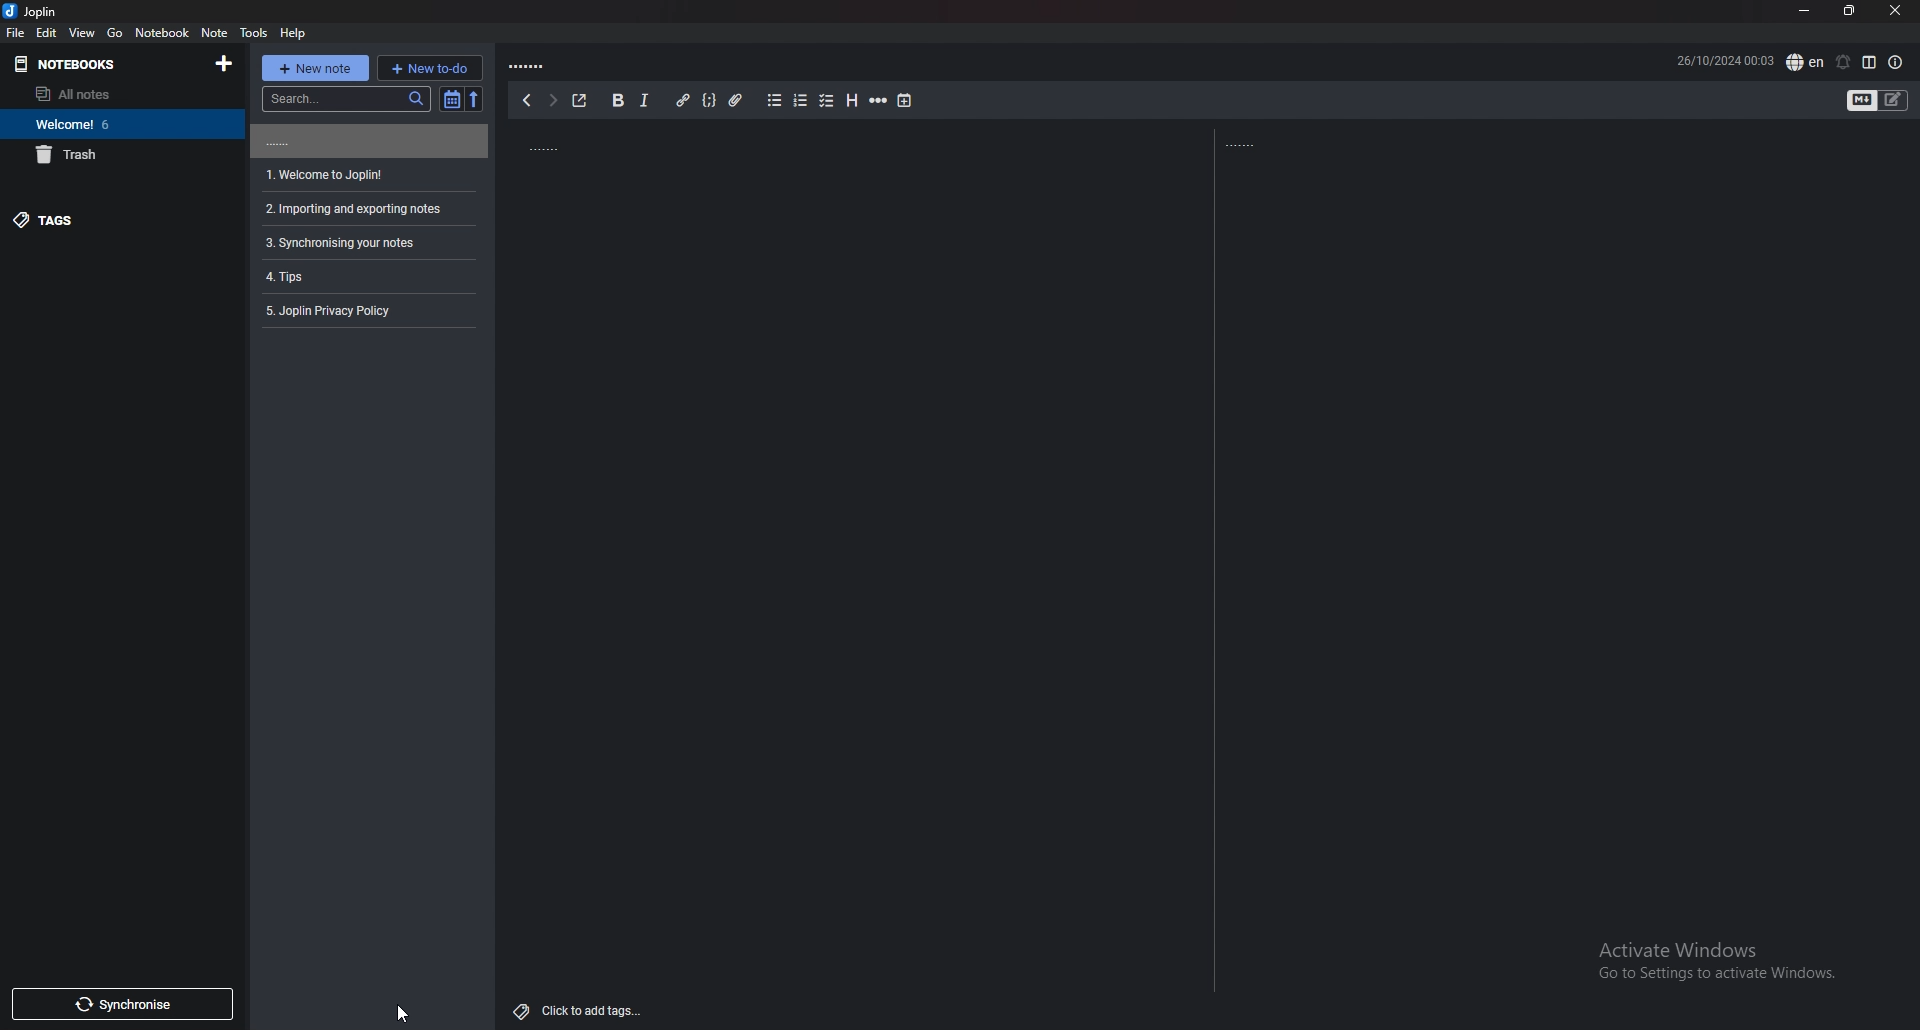 Image resolution: width=1920 pixels, height=1030 pixels. I want to click on code, so click(711, 100).